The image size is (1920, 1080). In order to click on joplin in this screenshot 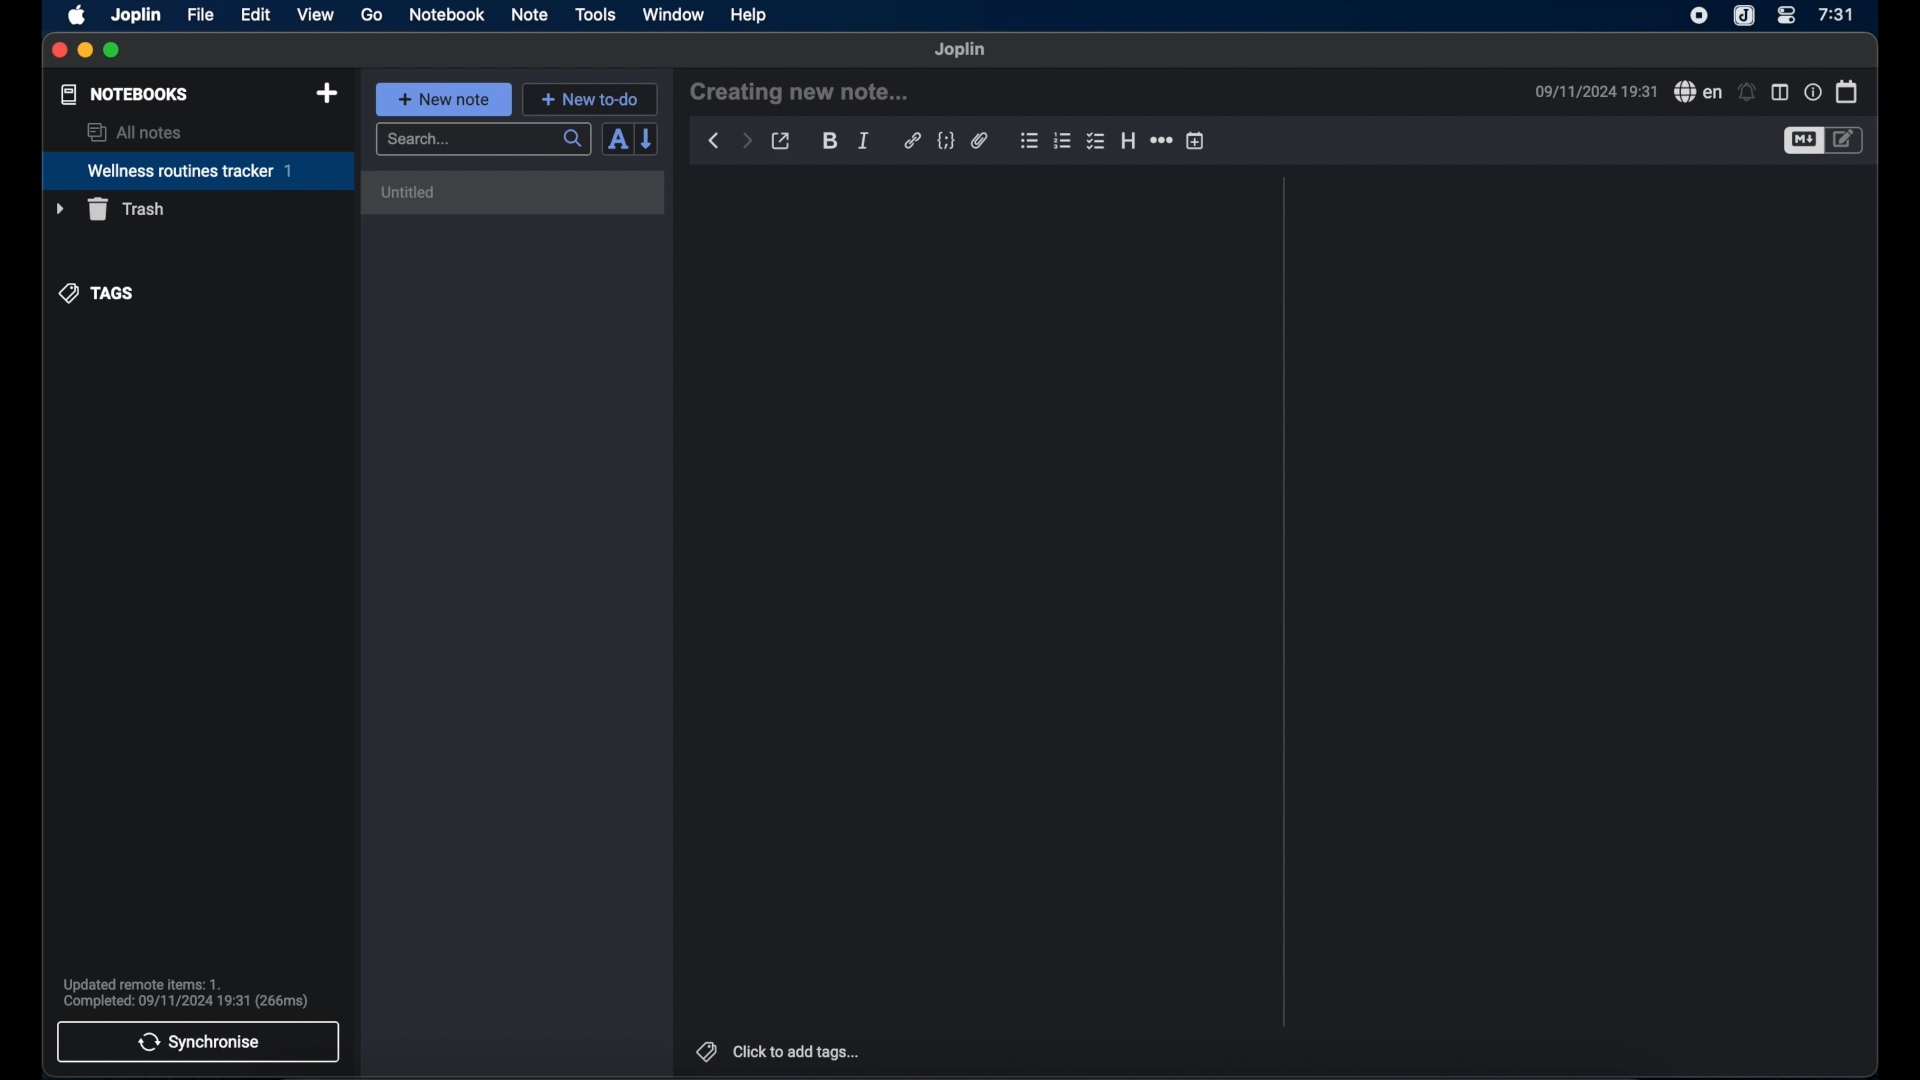, I will do `click(961, 50)`.